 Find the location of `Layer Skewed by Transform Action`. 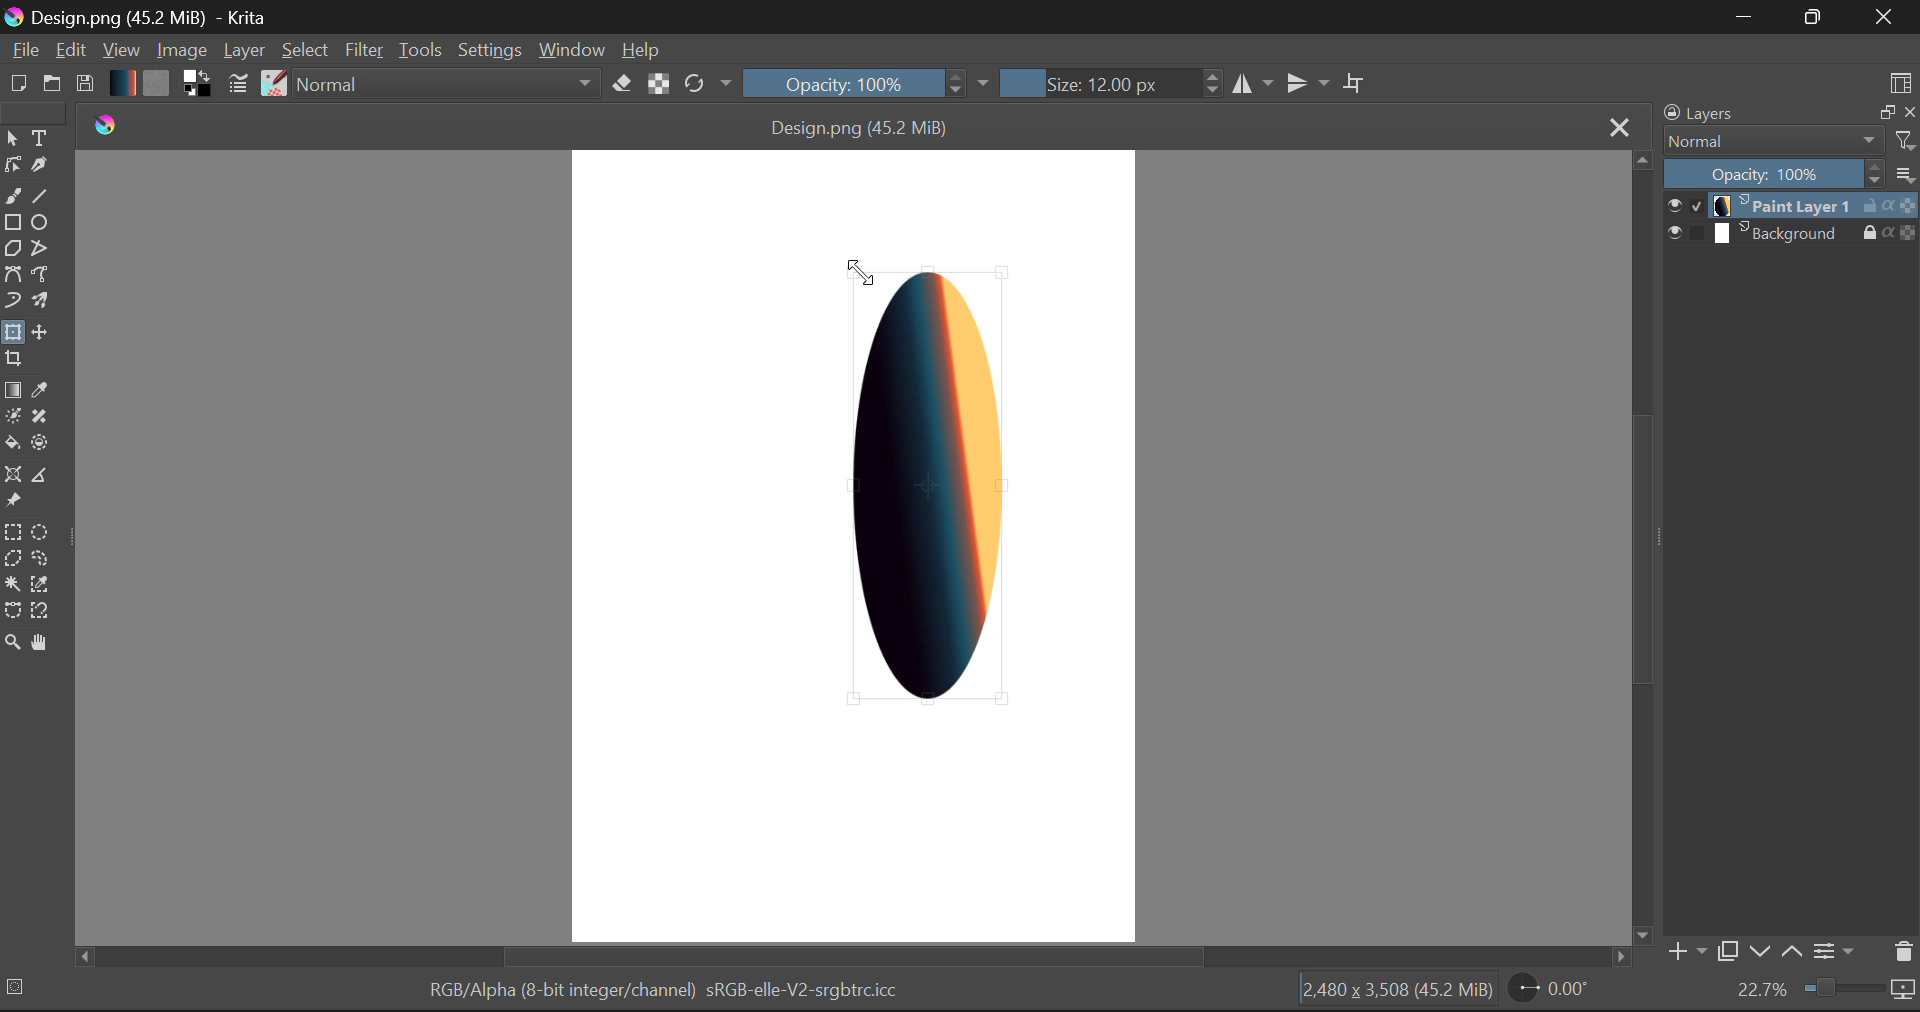

Layer Skewed by Transform Action is located at coordinates (932, 486).